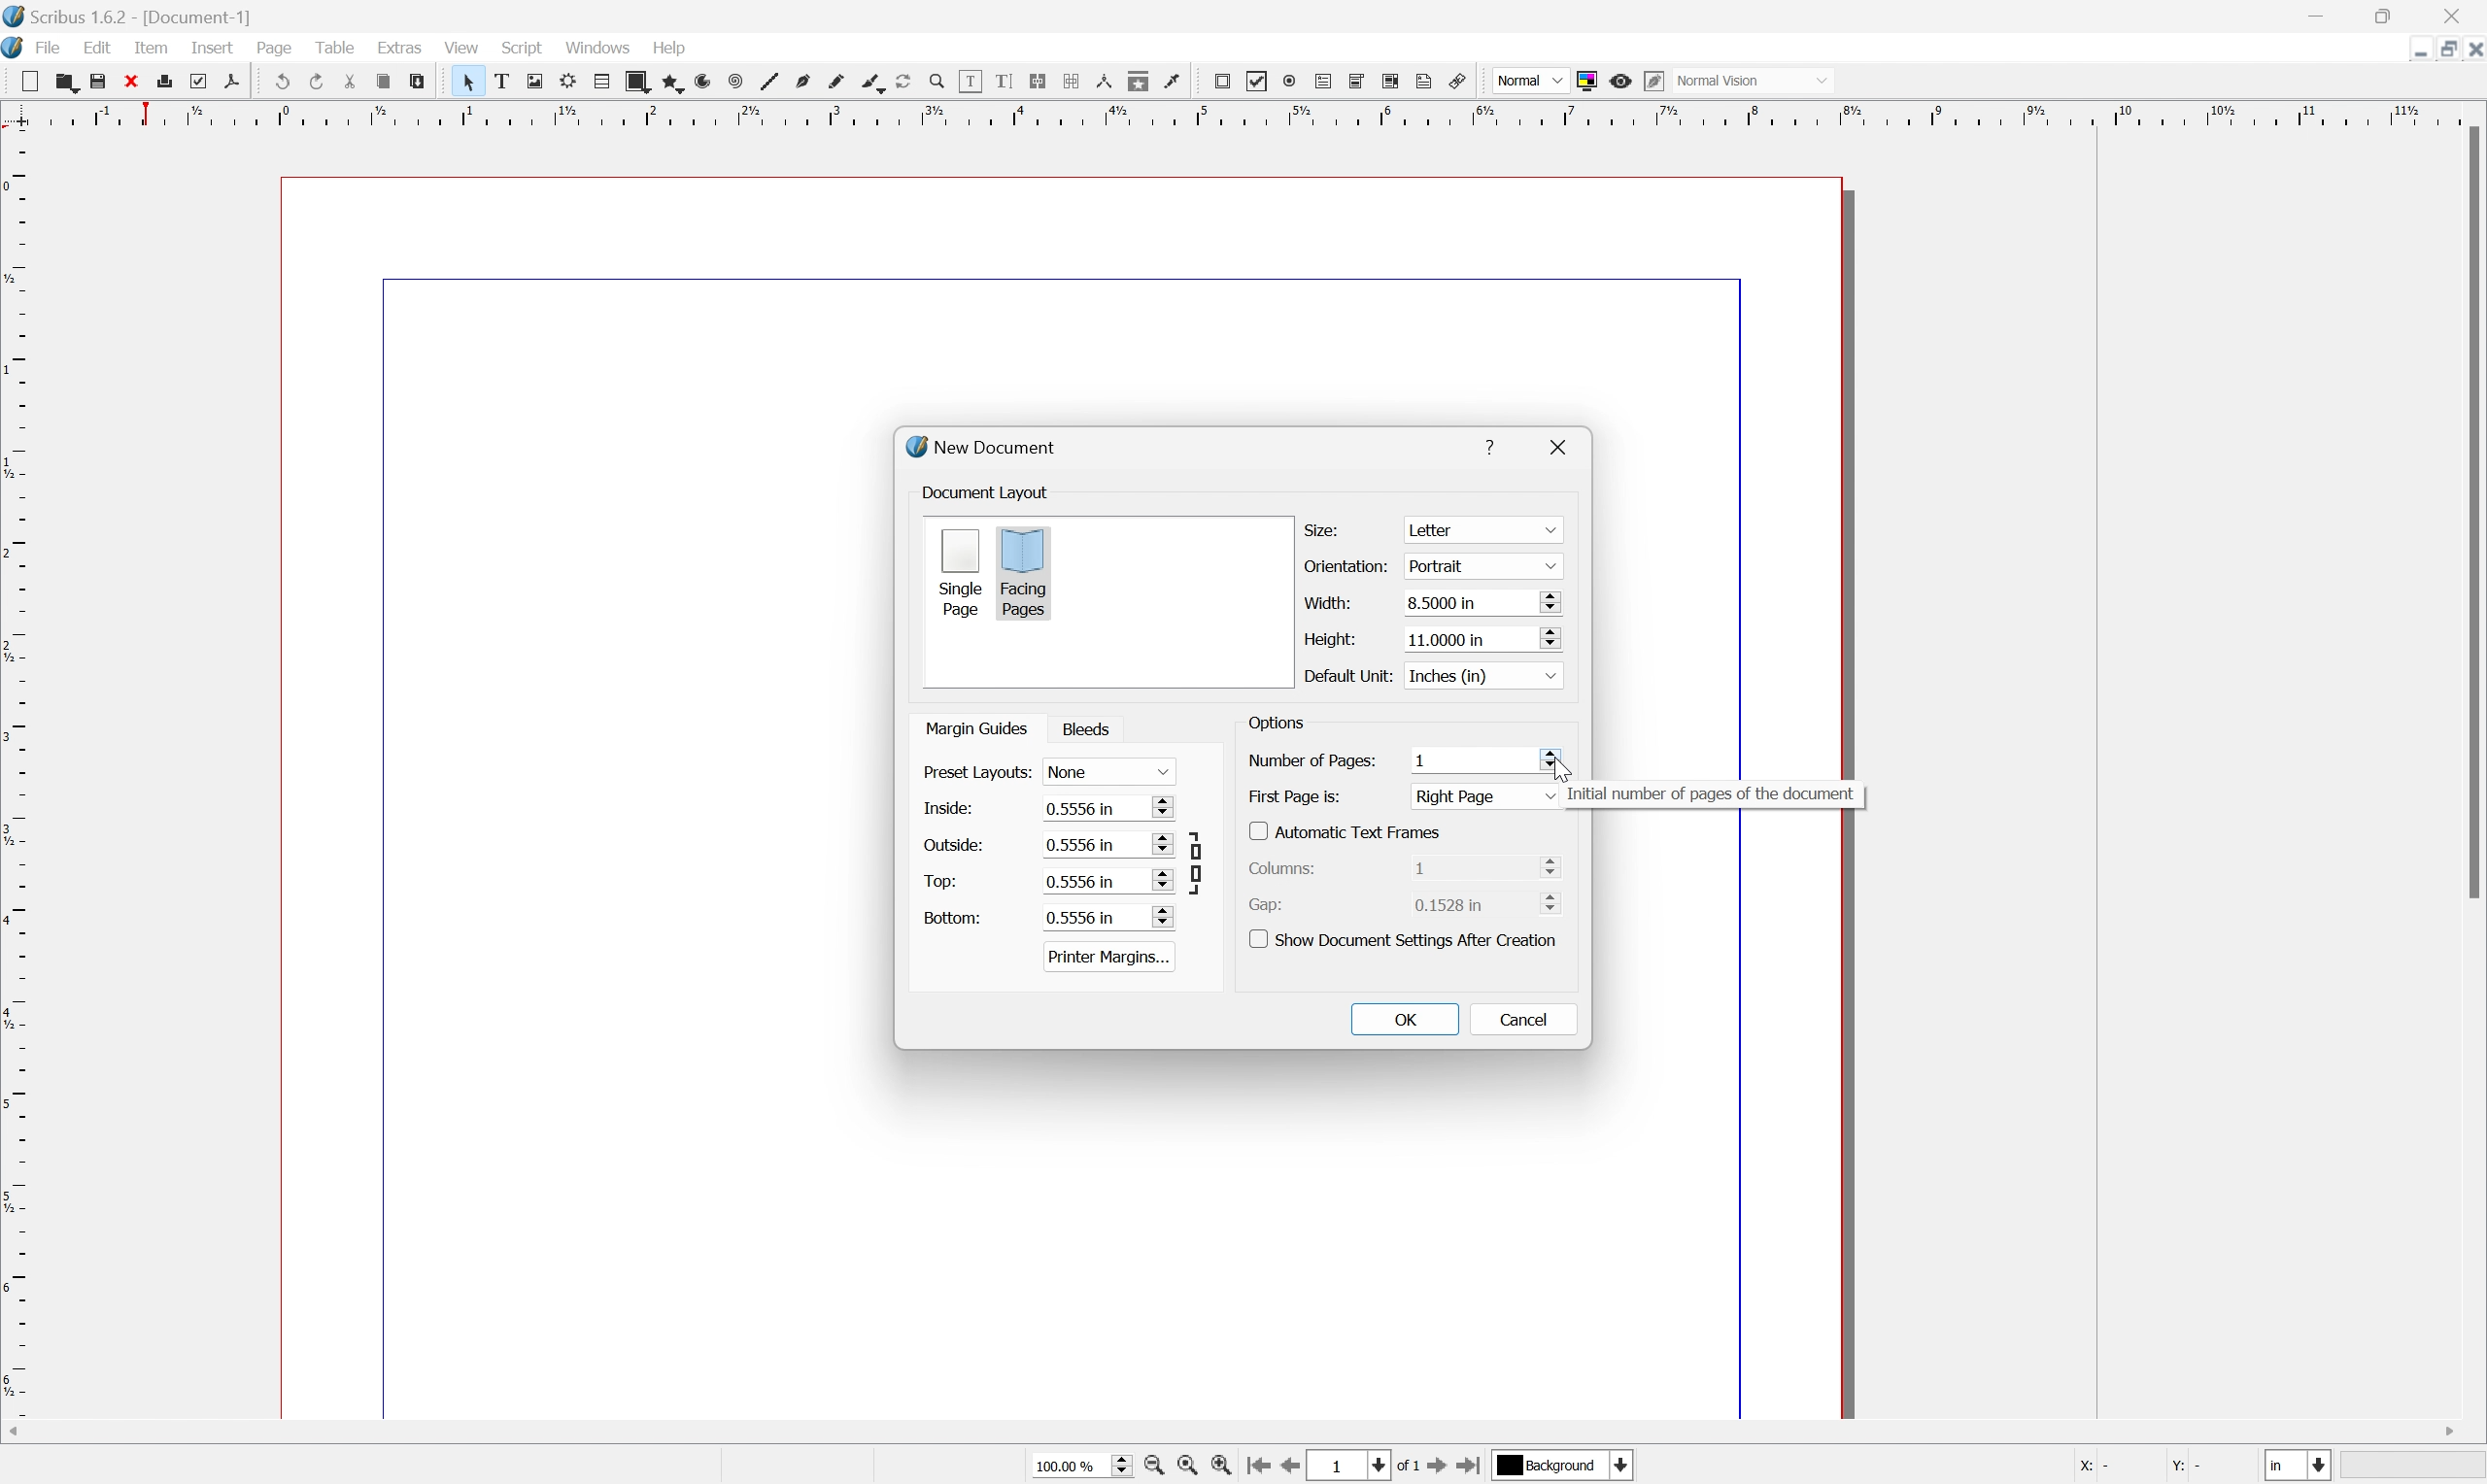 The width and height of the screenshot is (2487, 1484). Describe the element at coordinates (1108, 880) in the screenshot. I see `0.5556 in` at that location.